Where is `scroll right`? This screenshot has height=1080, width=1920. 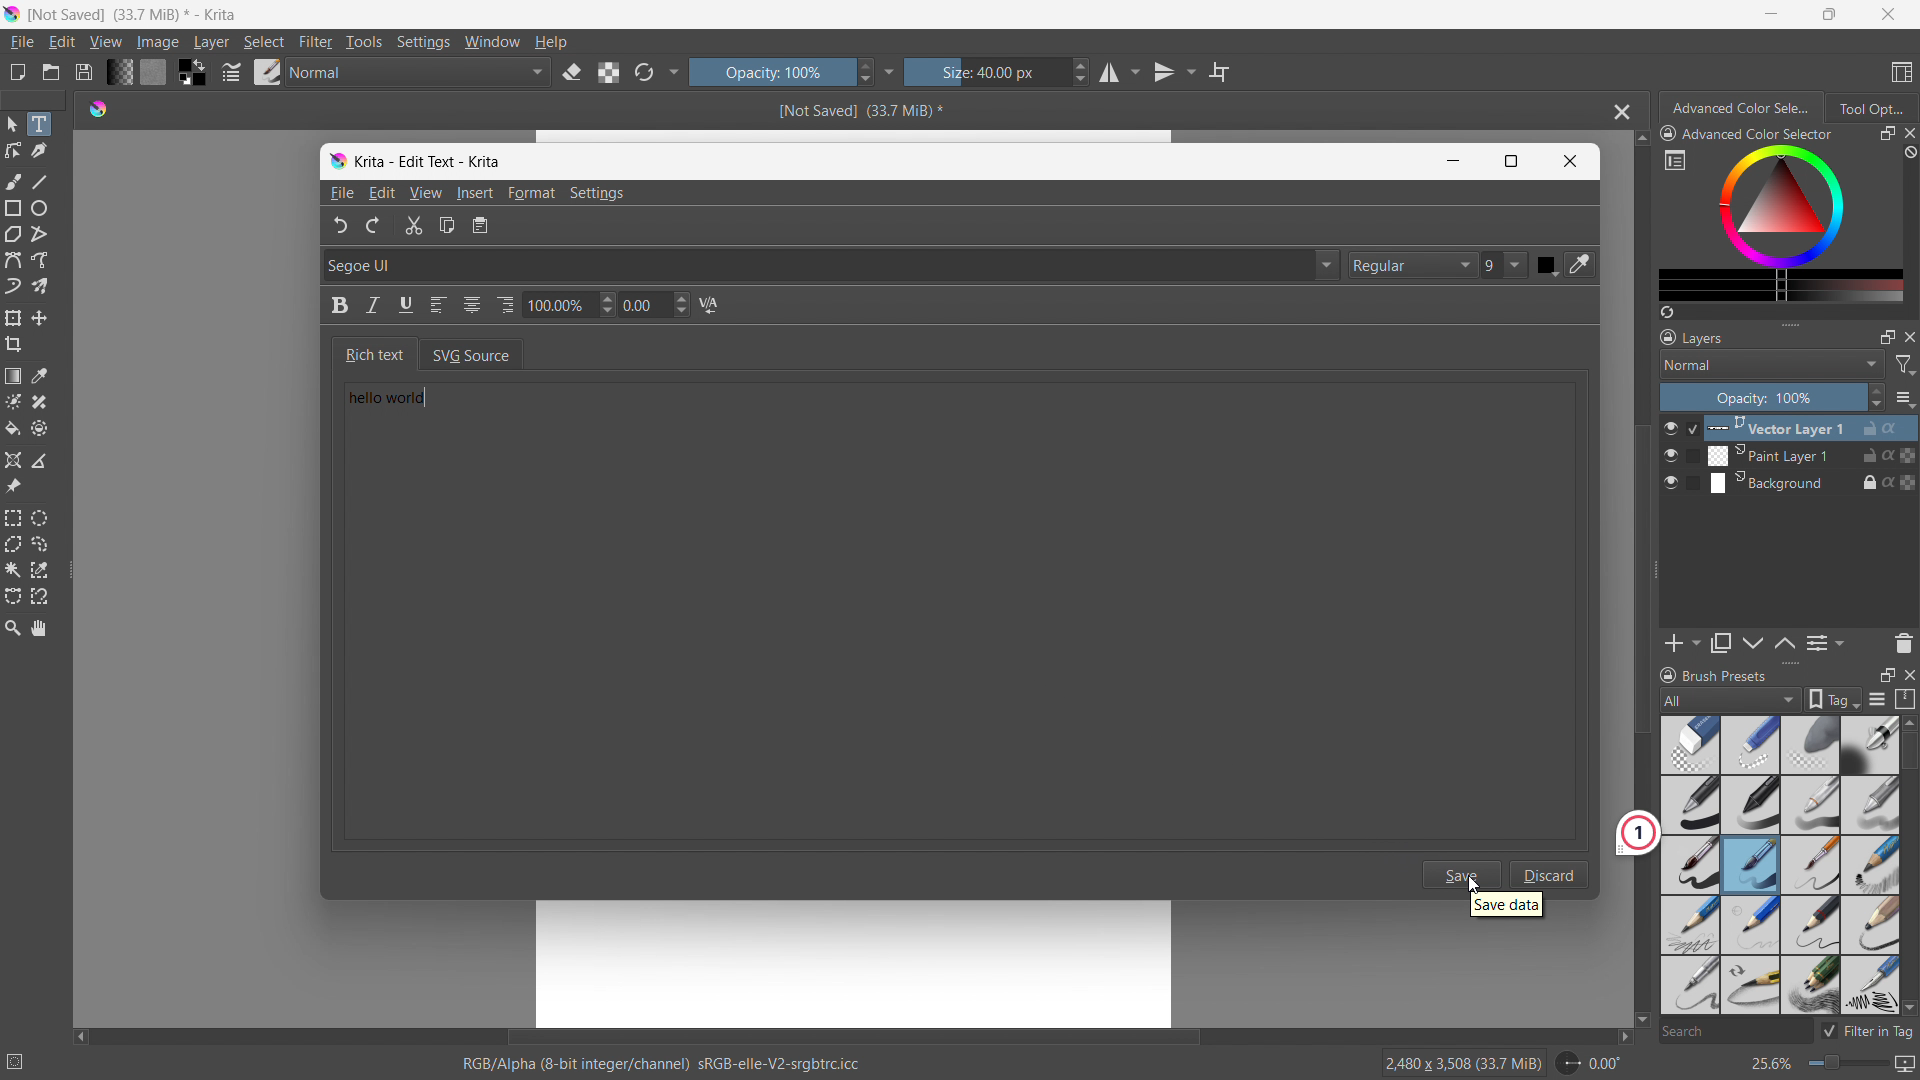
scroll right is located at coordinates (1618, 1037).